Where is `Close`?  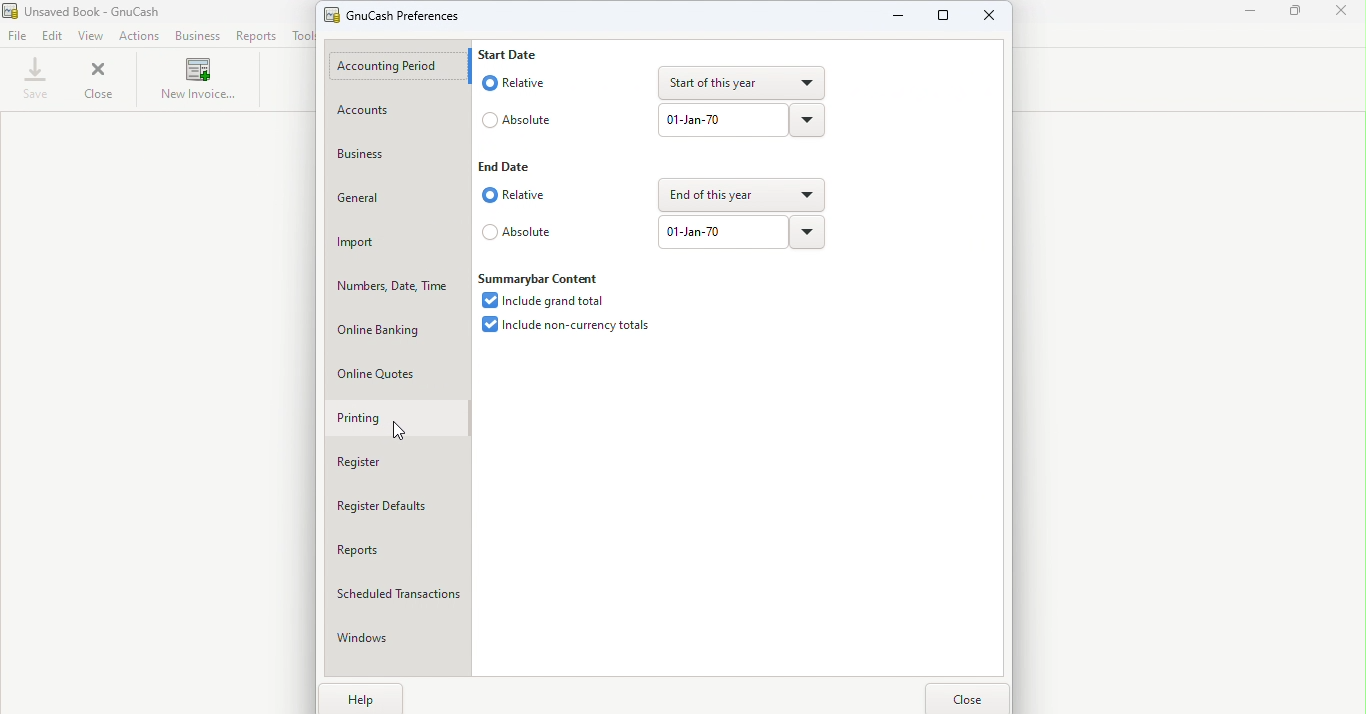 Close is located at coordinates (972, 696).